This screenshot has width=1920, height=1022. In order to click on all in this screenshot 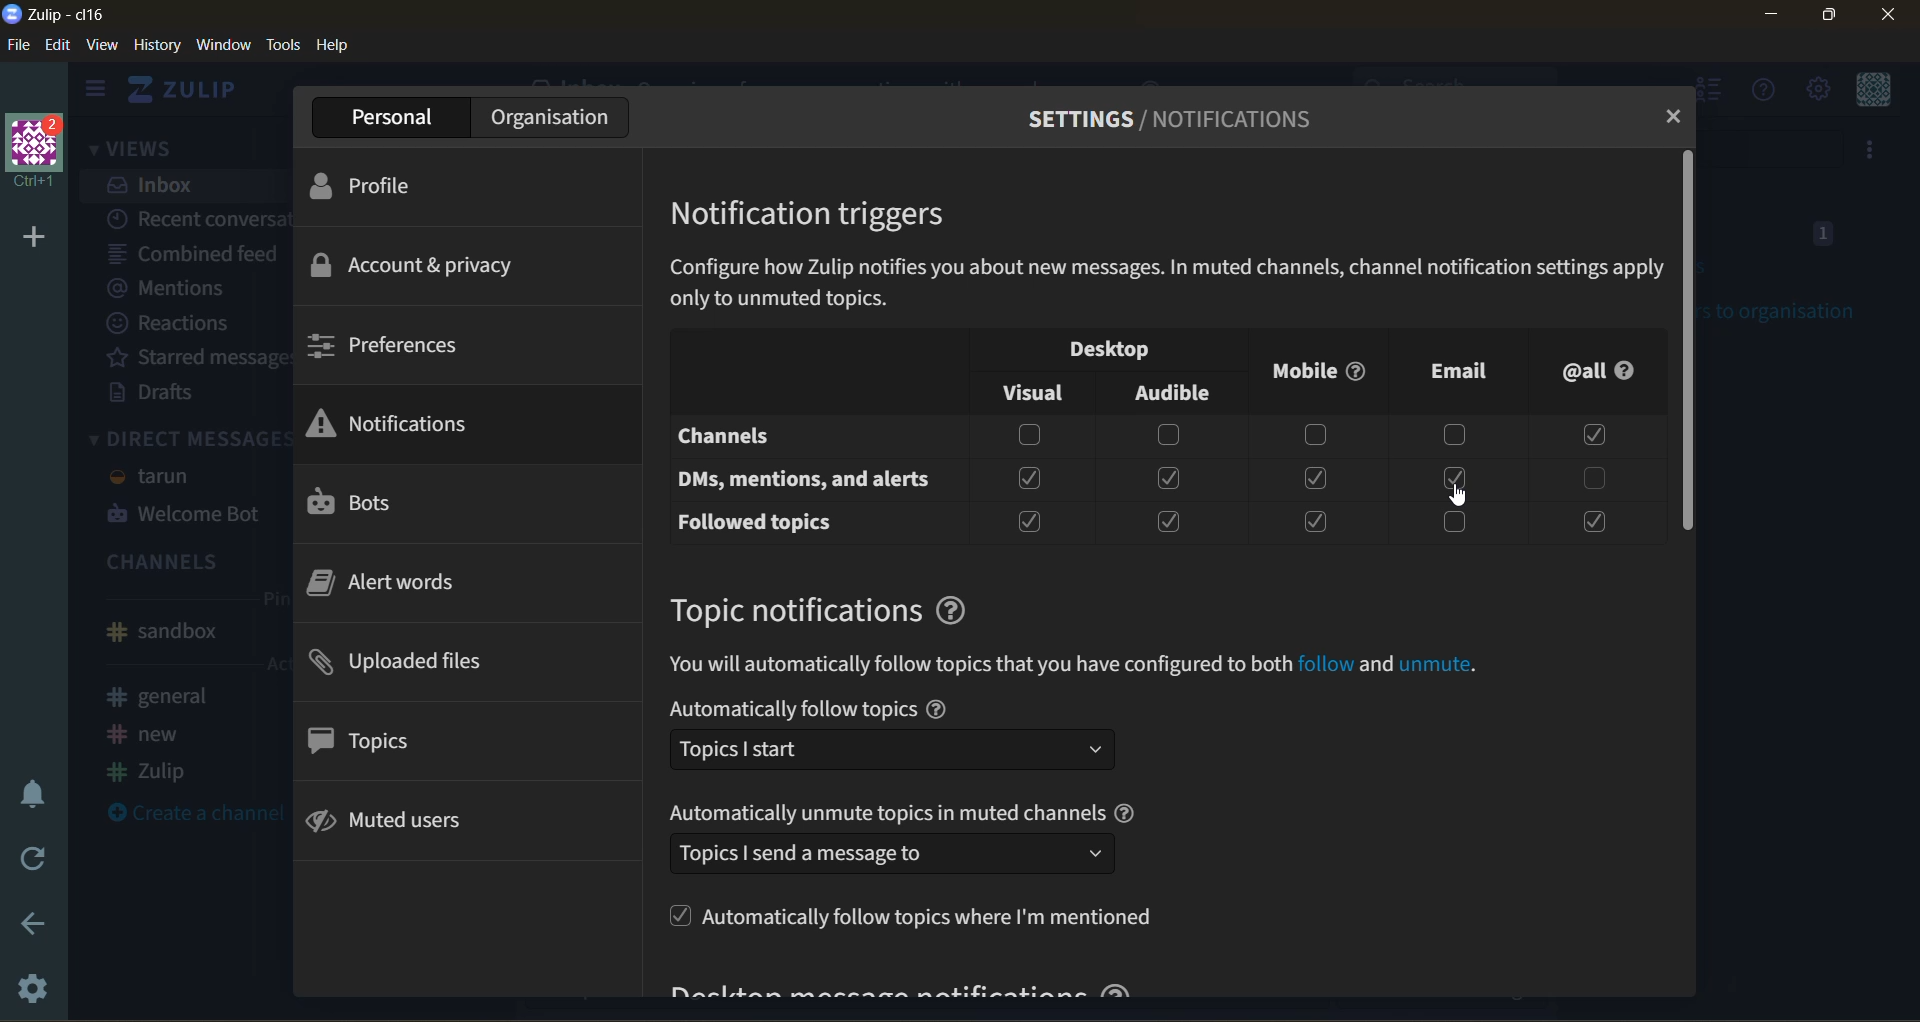, I will do `click(1607, 372)`.